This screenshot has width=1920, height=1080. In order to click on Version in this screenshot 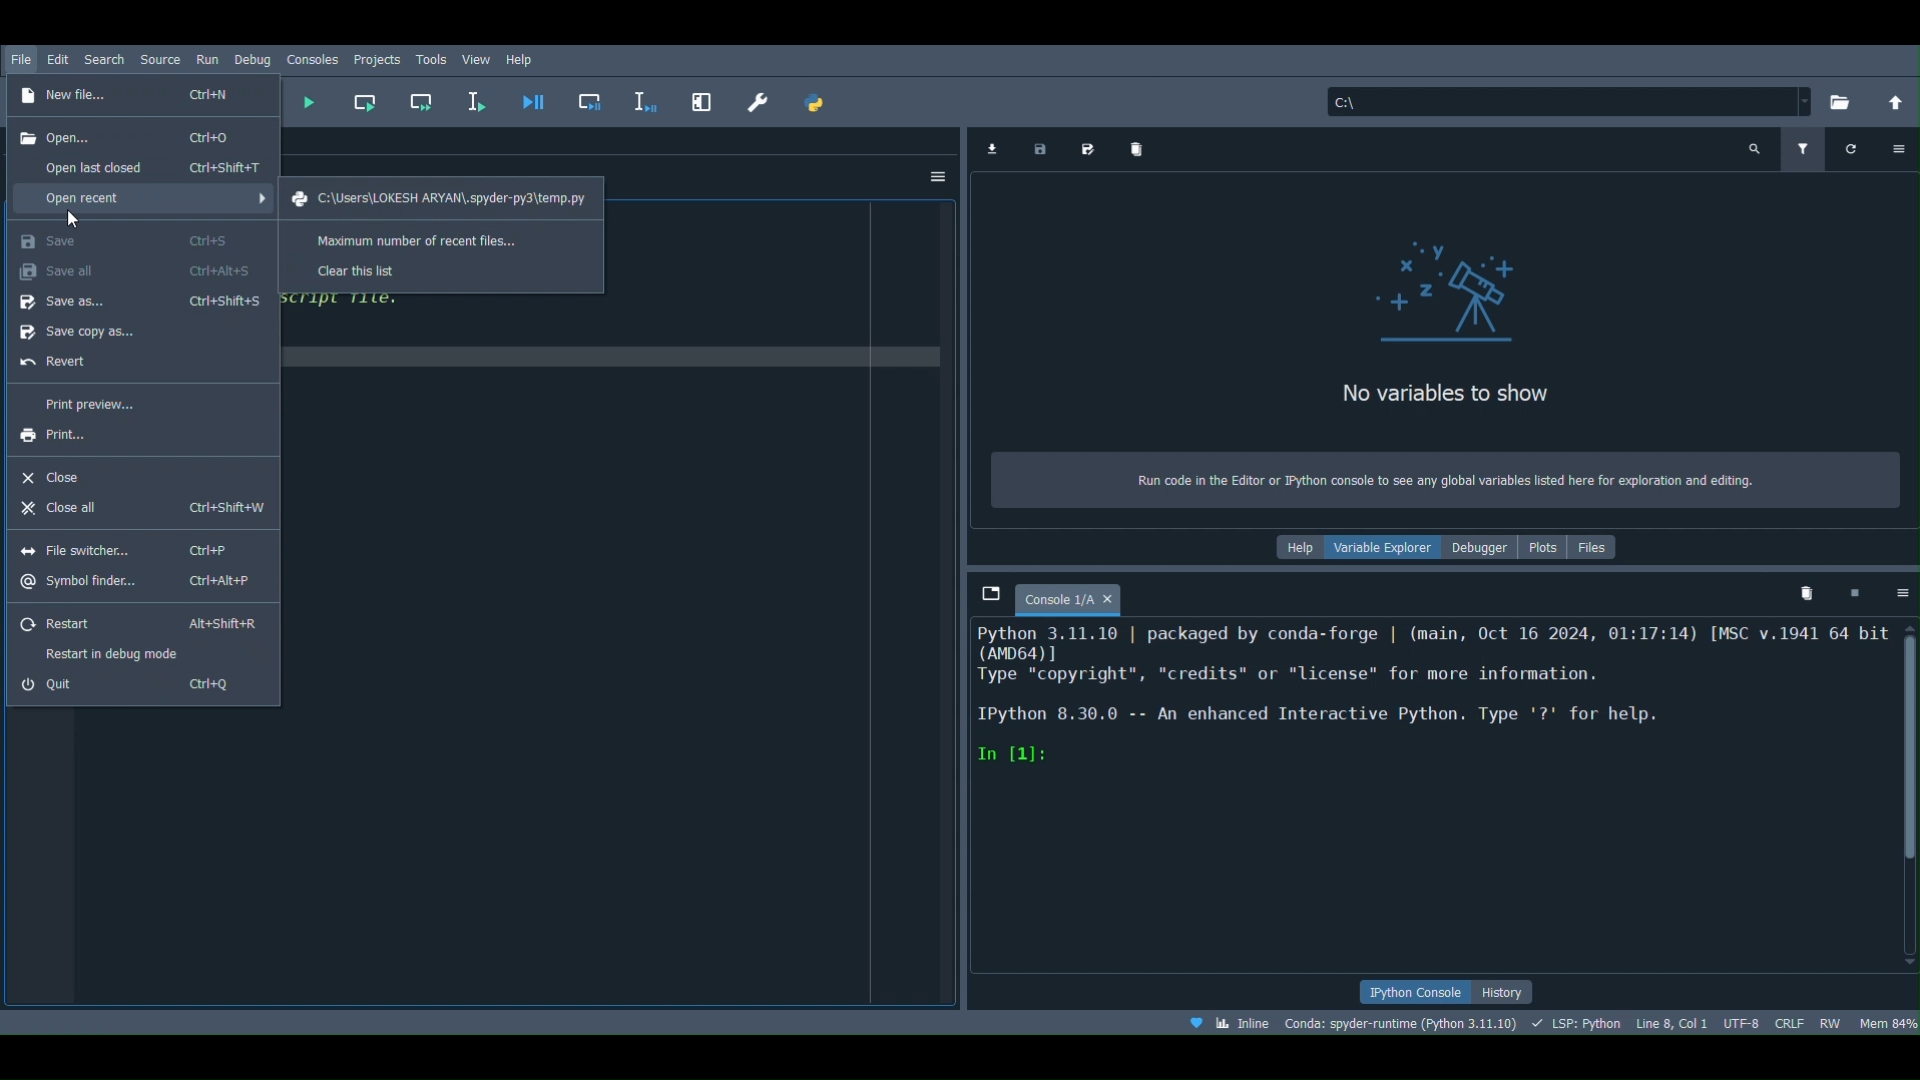, I will do `click(1403, 1021)`.